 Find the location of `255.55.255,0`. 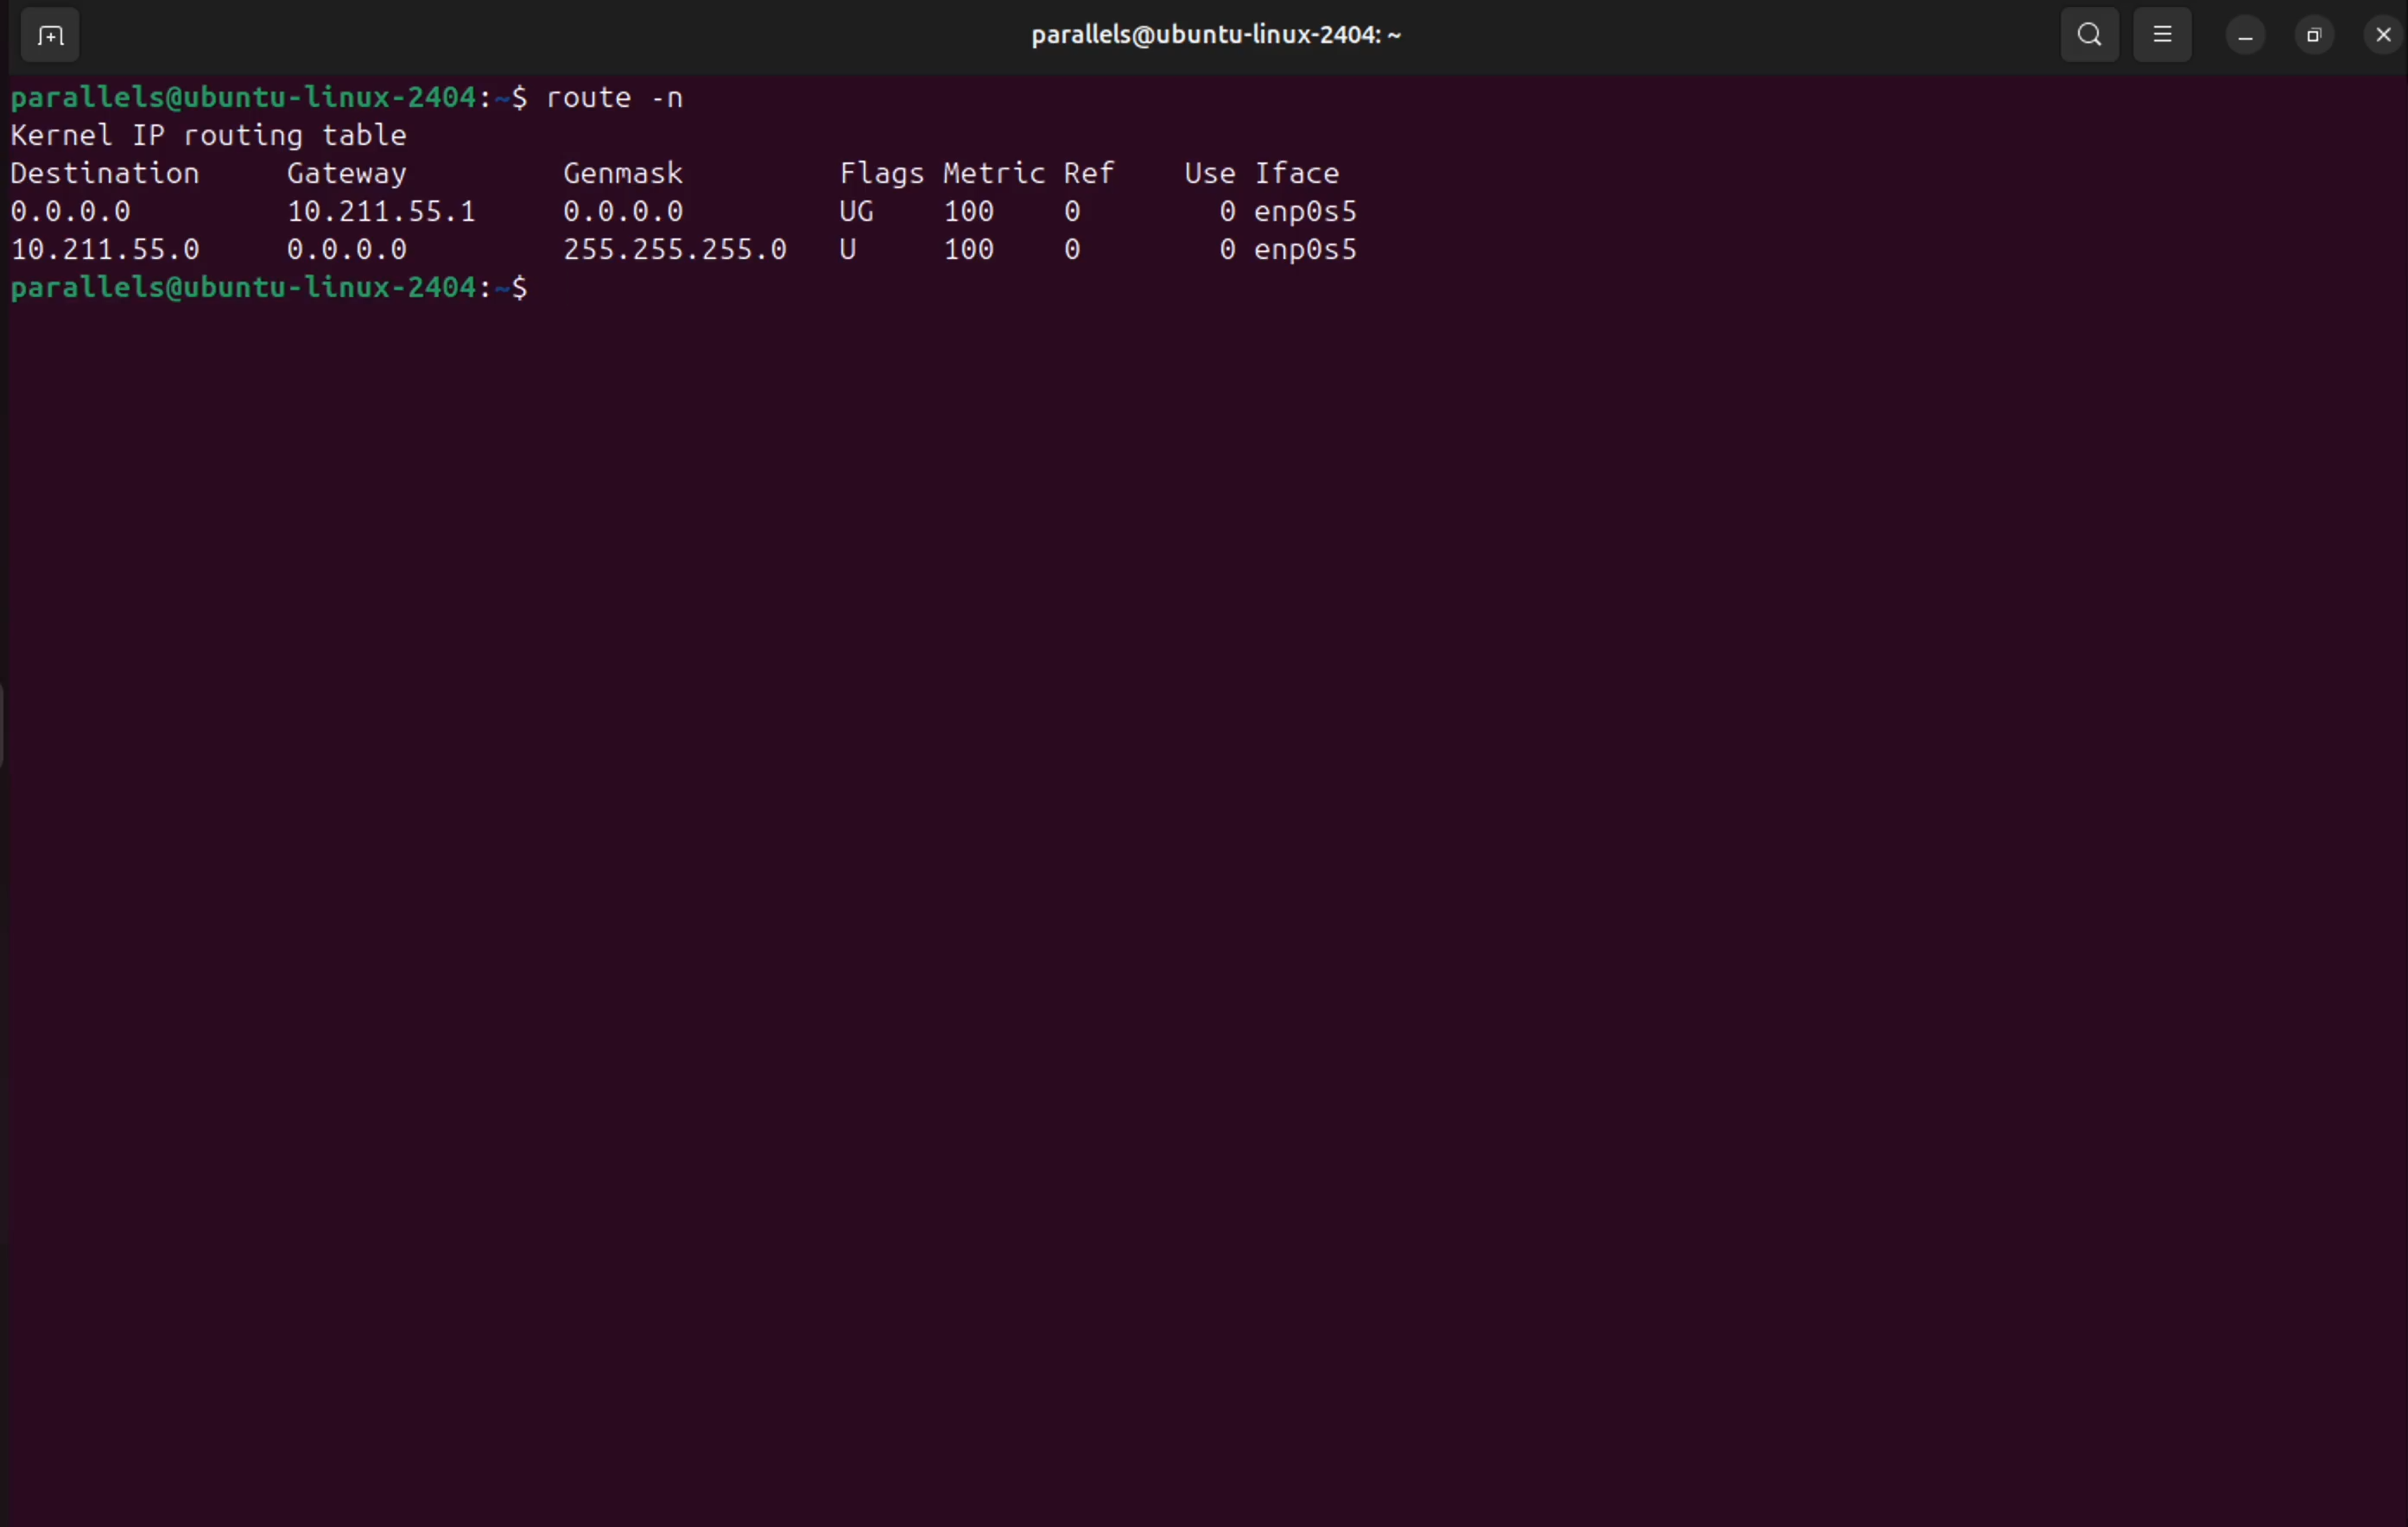

255.55.255,0 is located at coordinates (675, 251).